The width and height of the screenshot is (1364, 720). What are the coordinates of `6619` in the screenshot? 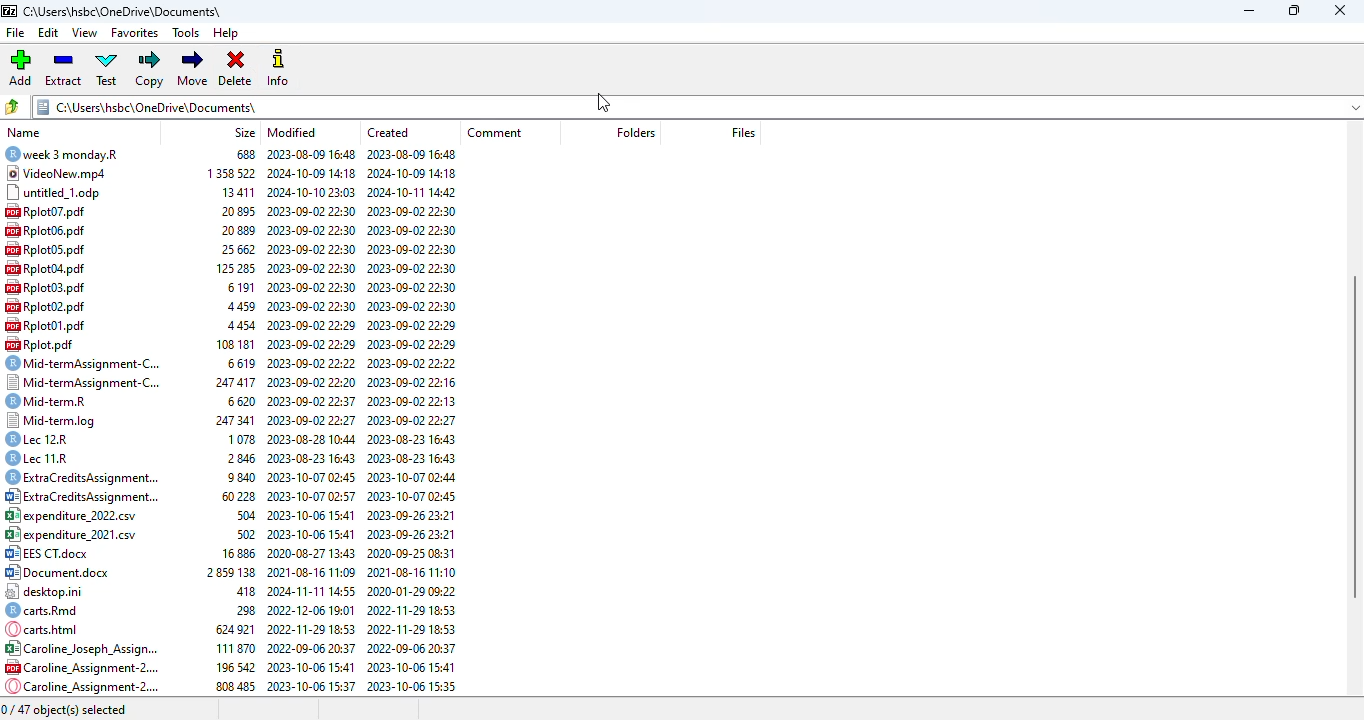 It's located at (238, 364).